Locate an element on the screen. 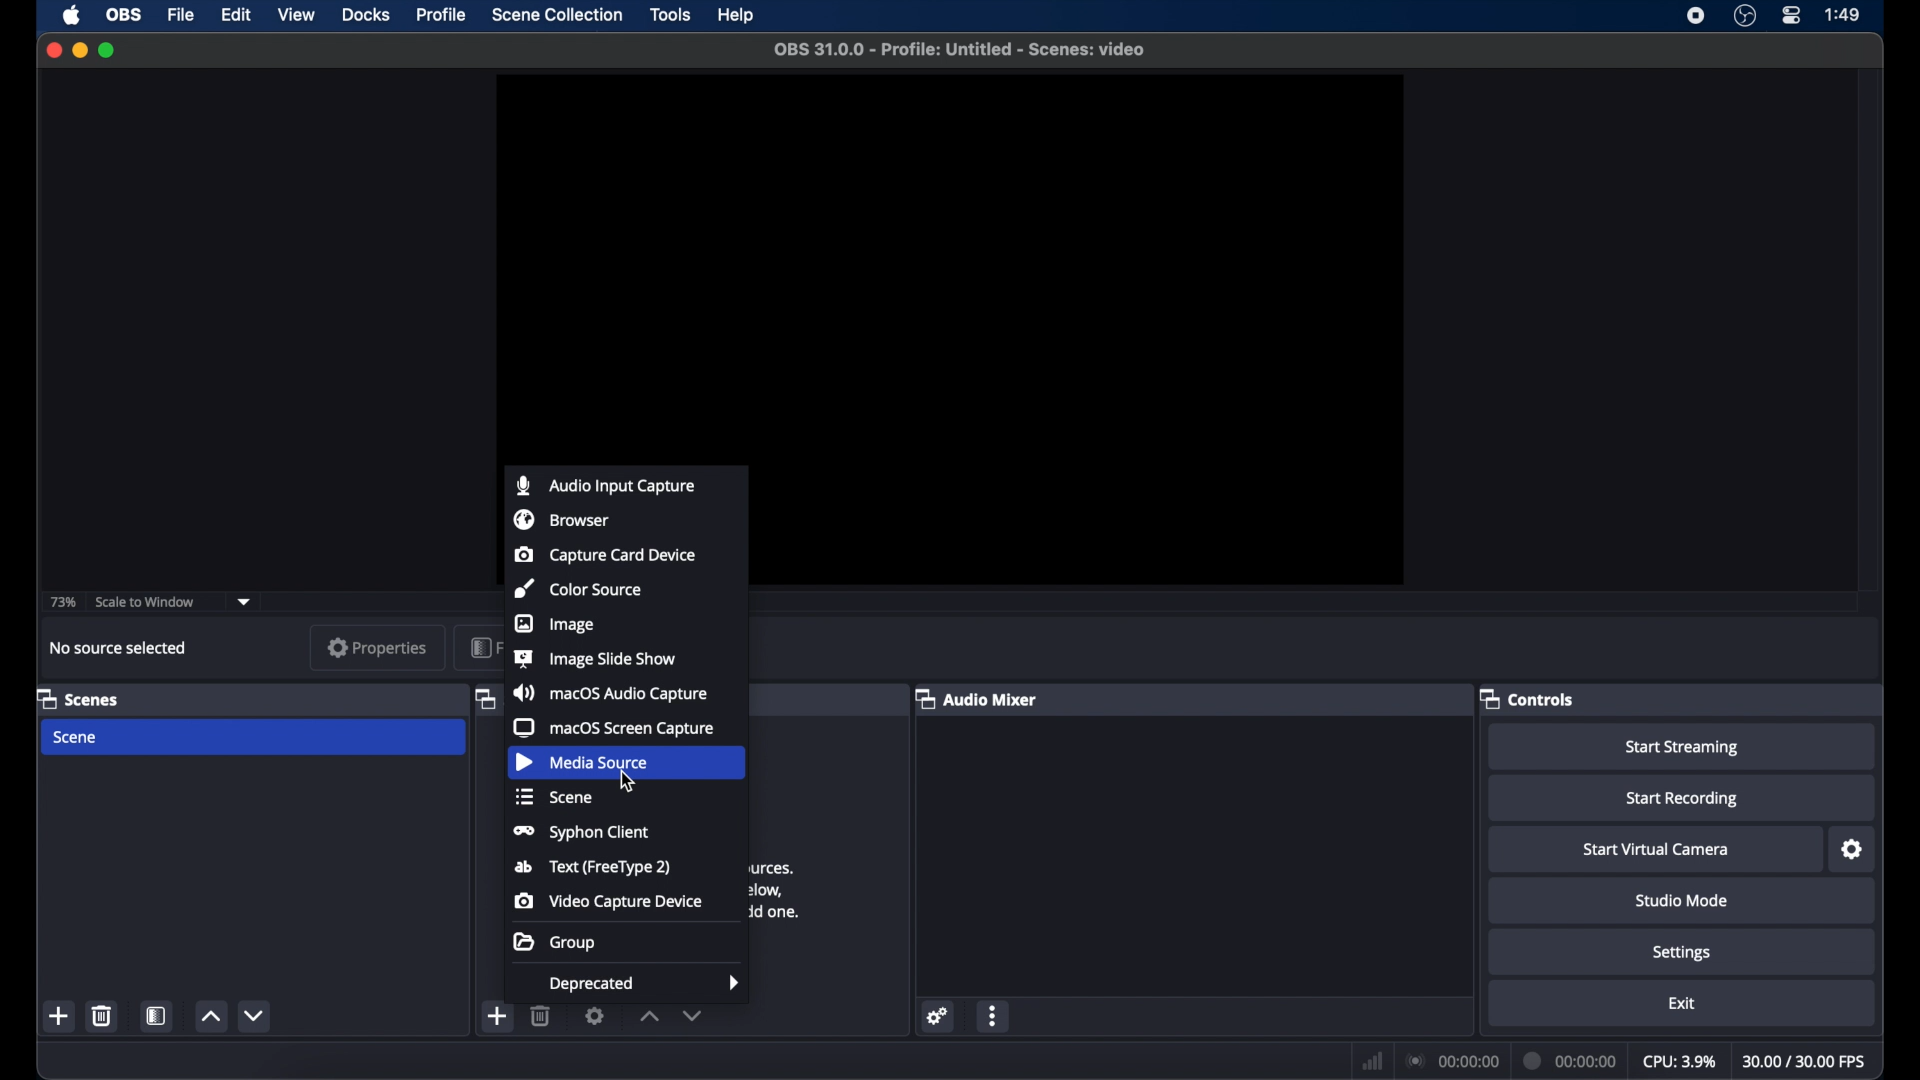  increment is located at coordinates (648, 1015).